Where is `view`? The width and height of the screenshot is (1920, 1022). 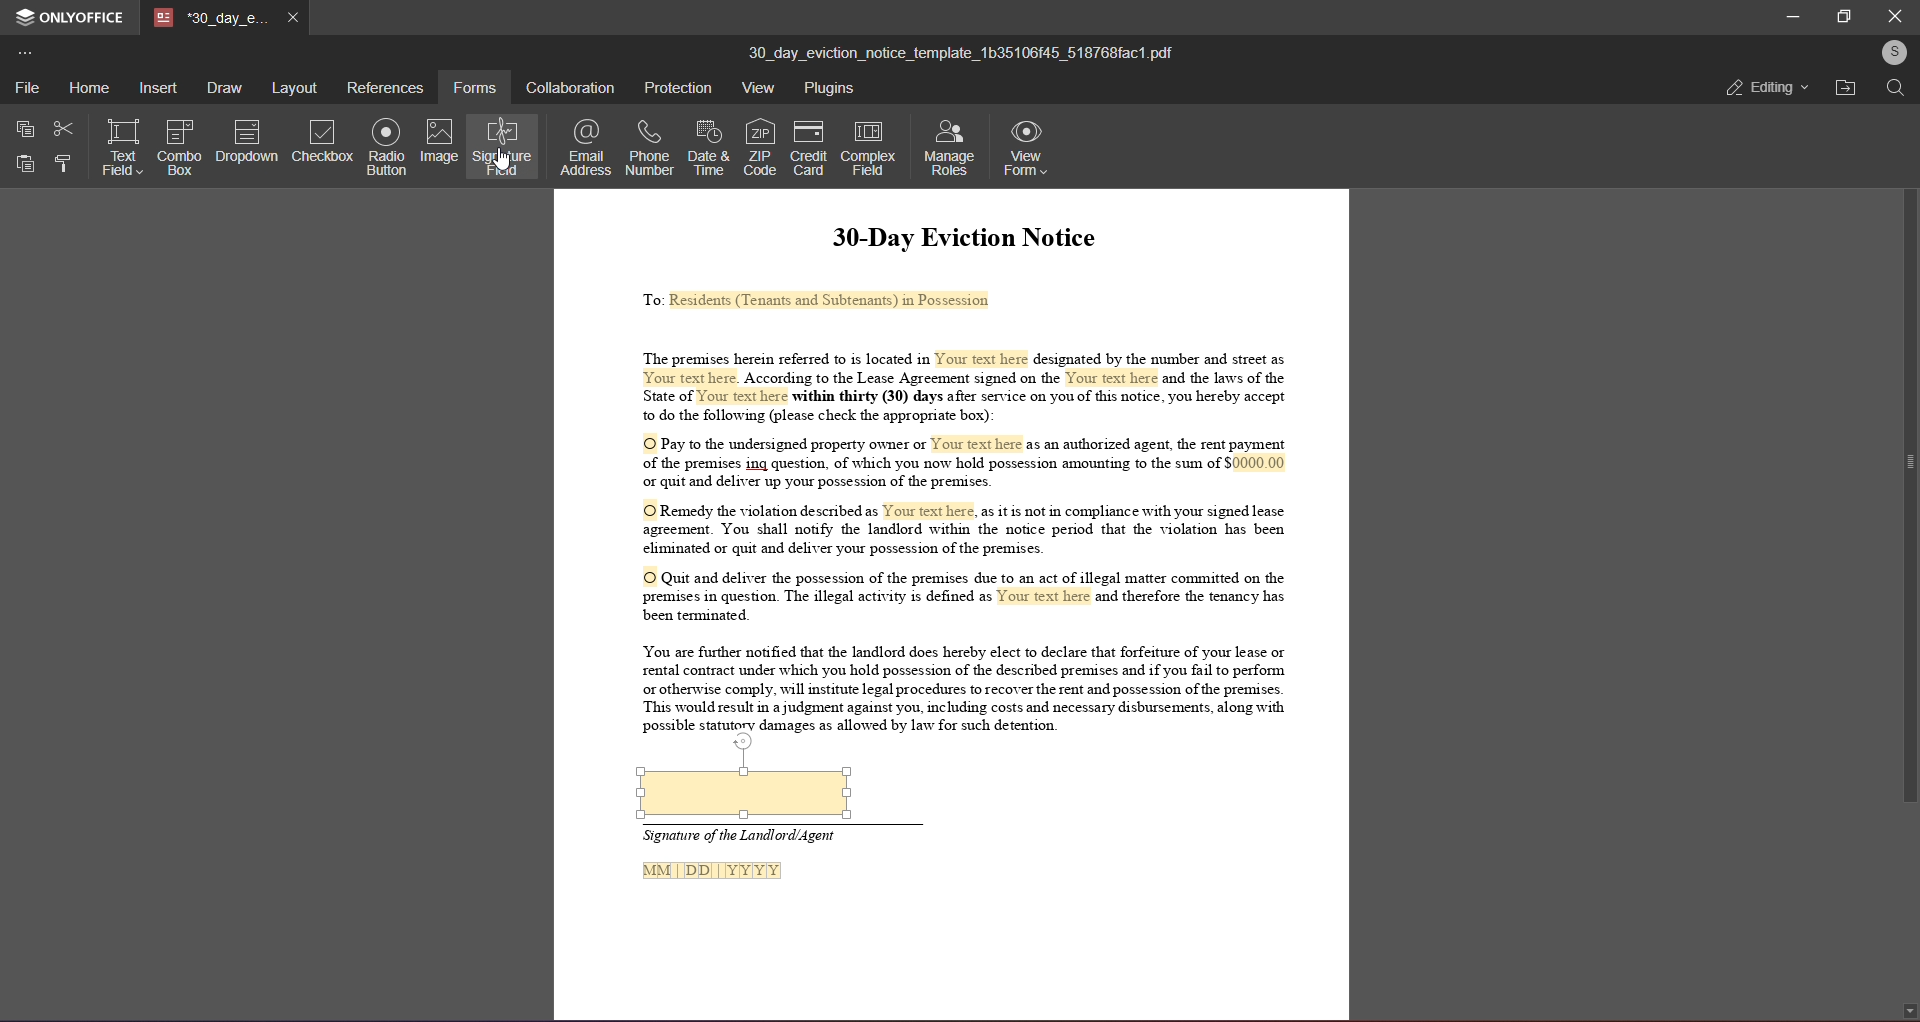 view is located at coordinates (754, 87).